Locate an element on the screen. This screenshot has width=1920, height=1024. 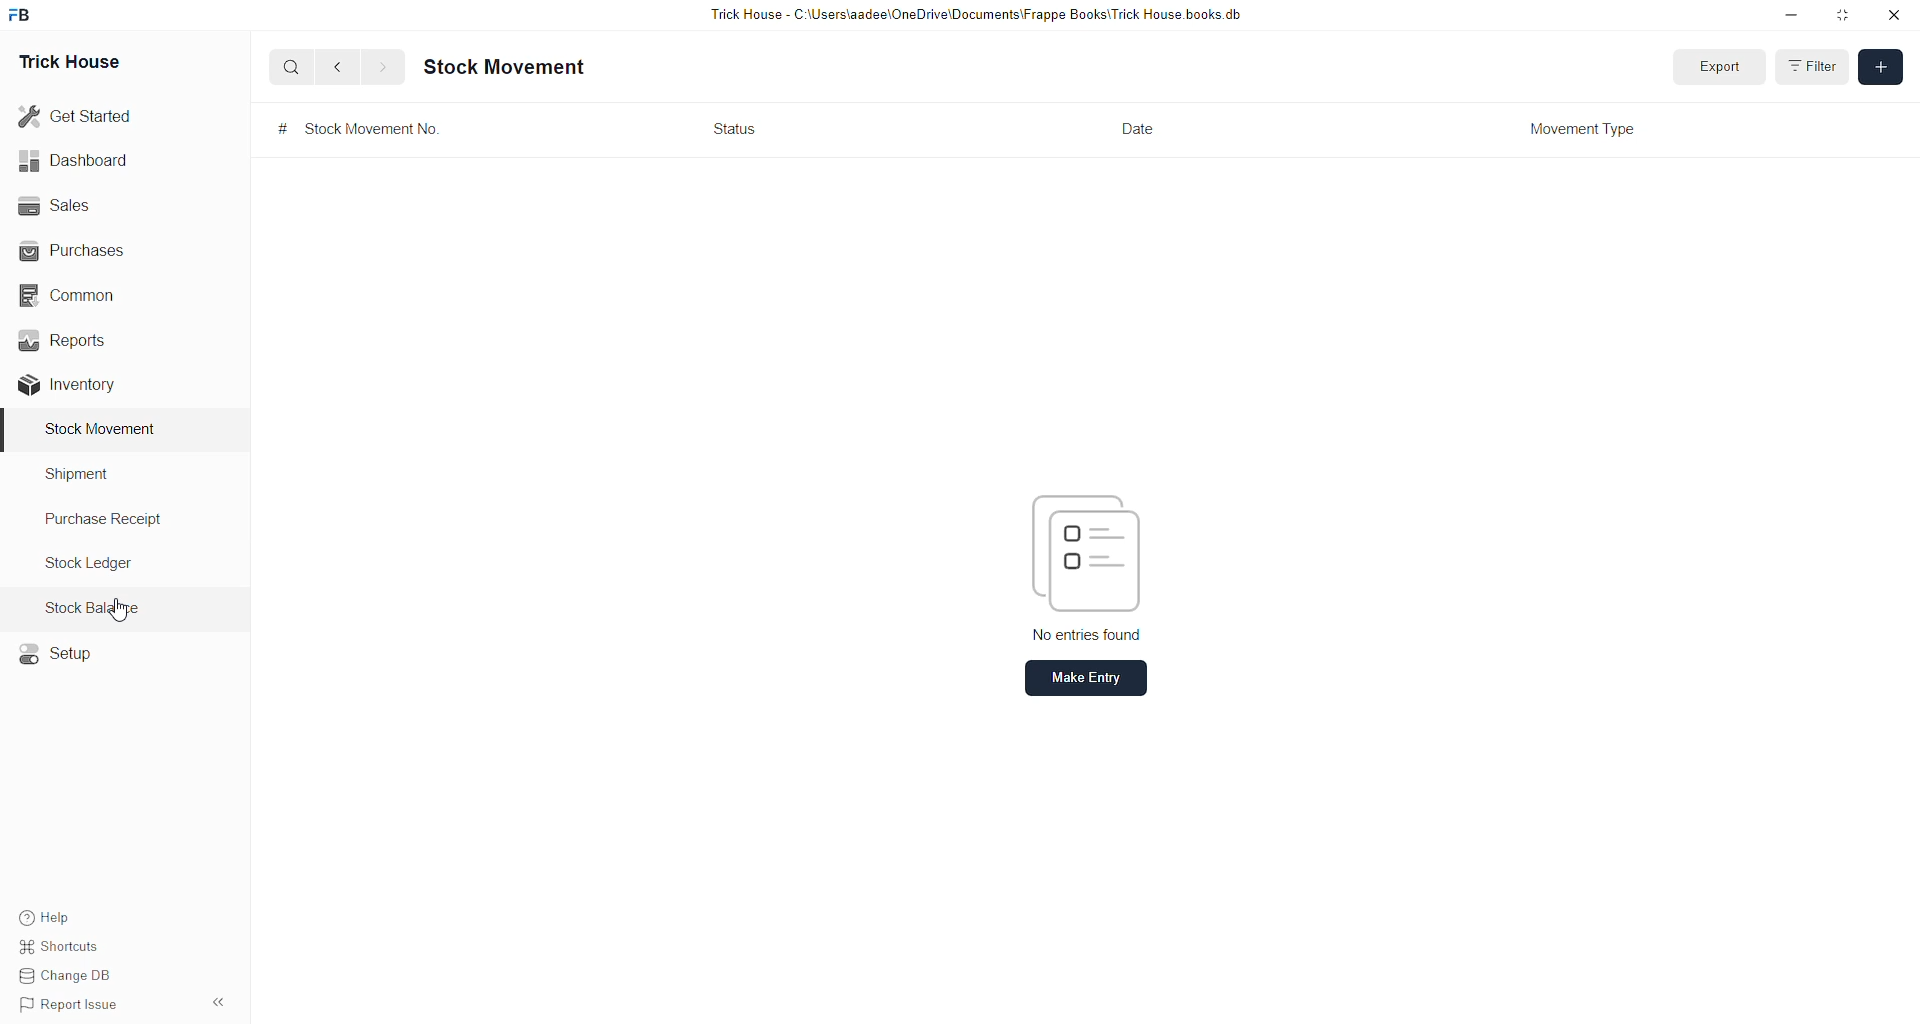
Report issue is located at coordinates (82, 1005).